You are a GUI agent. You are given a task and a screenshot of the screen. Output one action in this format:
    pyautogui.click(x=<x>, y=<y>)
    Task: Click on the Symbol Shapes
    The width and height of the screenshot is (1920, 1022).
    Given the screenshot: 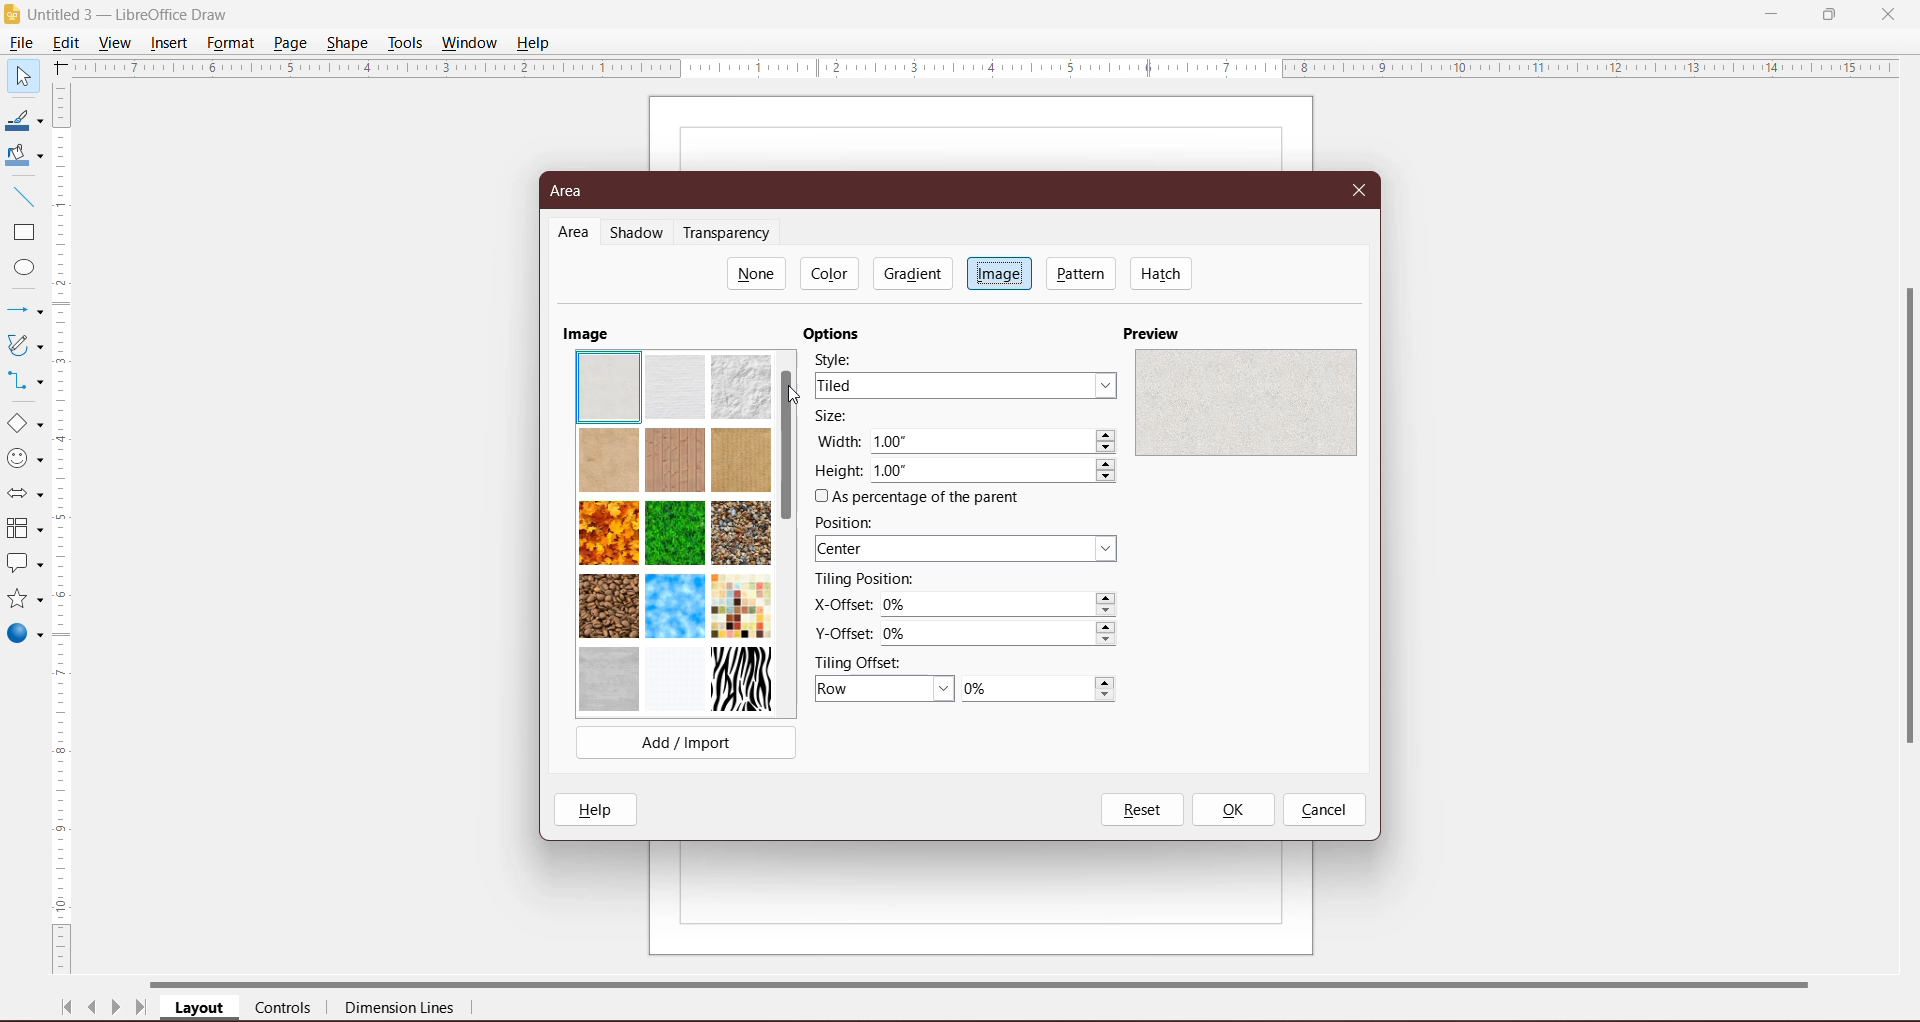 What is the action you would take?
    pyautogui.click(x=24, y=459)
    